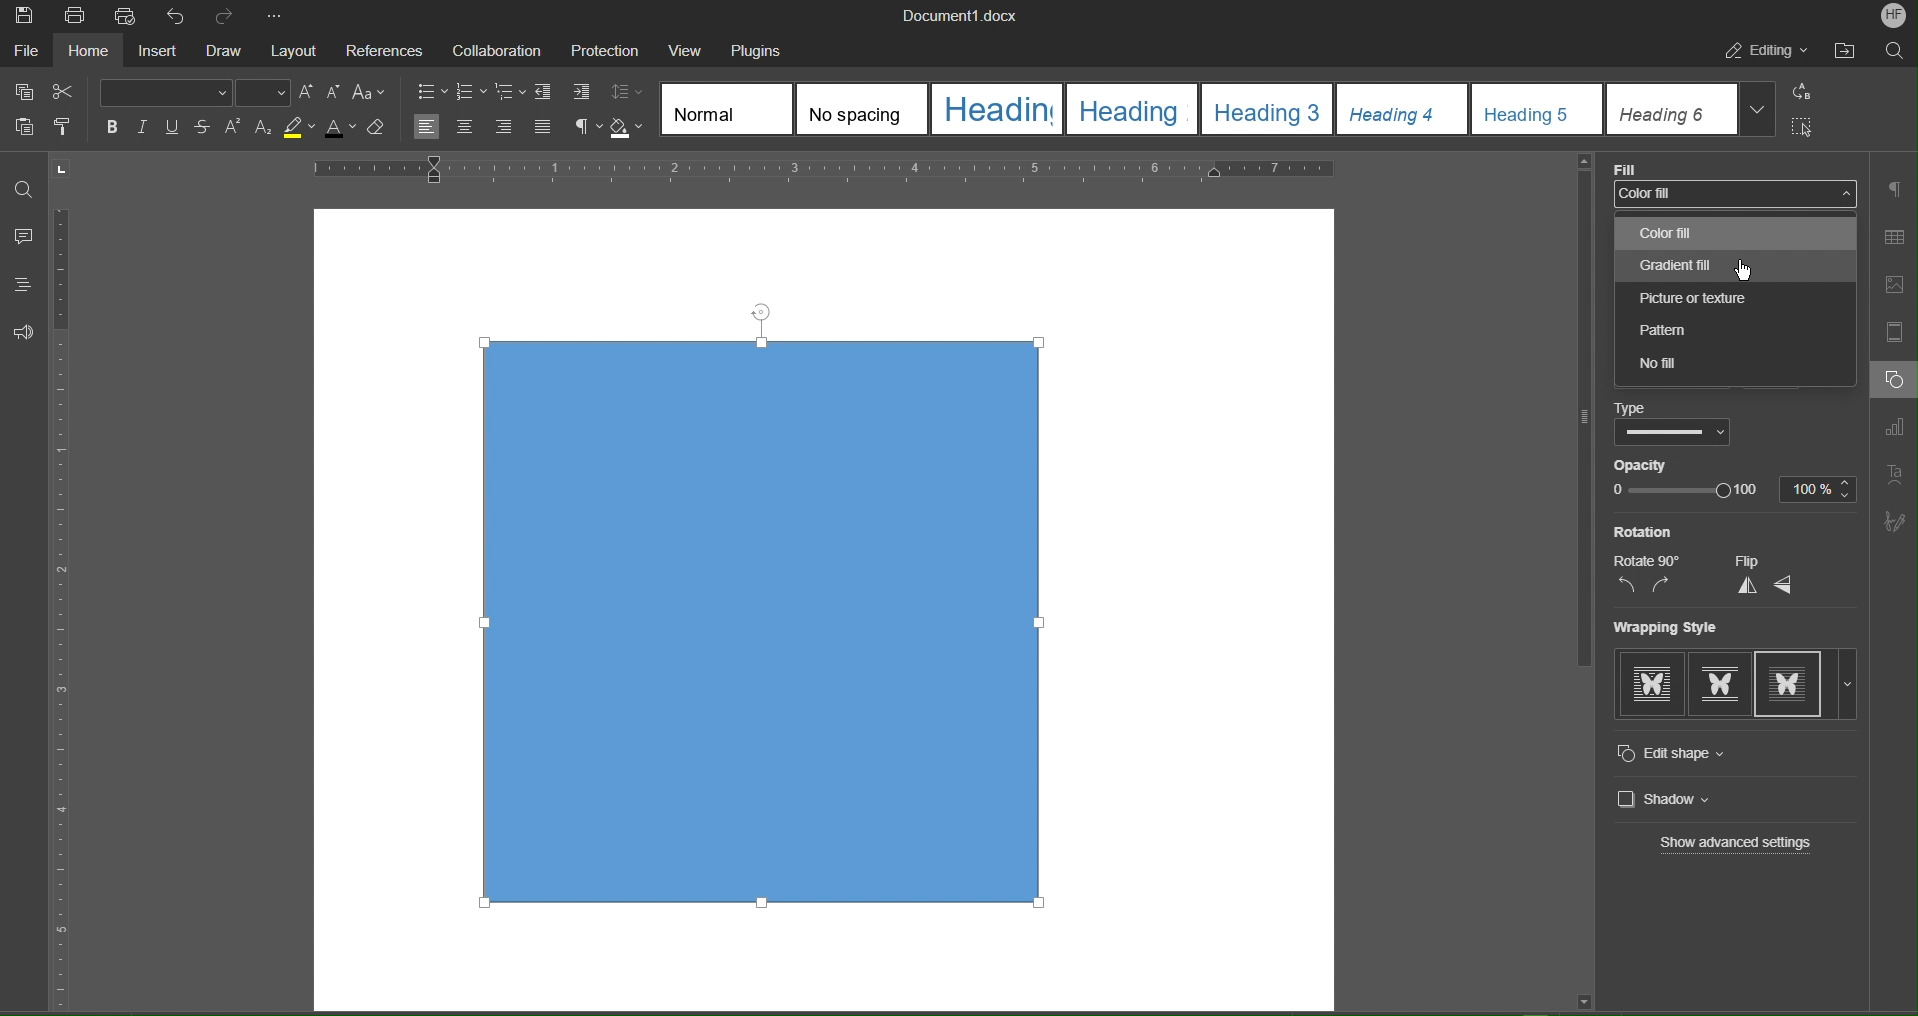 Image resolution: width=1918 pixels, height=1016 pixels. Describe the element at coordinates (1899, 428) in the screenshot. I see `Graph Settings` at that location.